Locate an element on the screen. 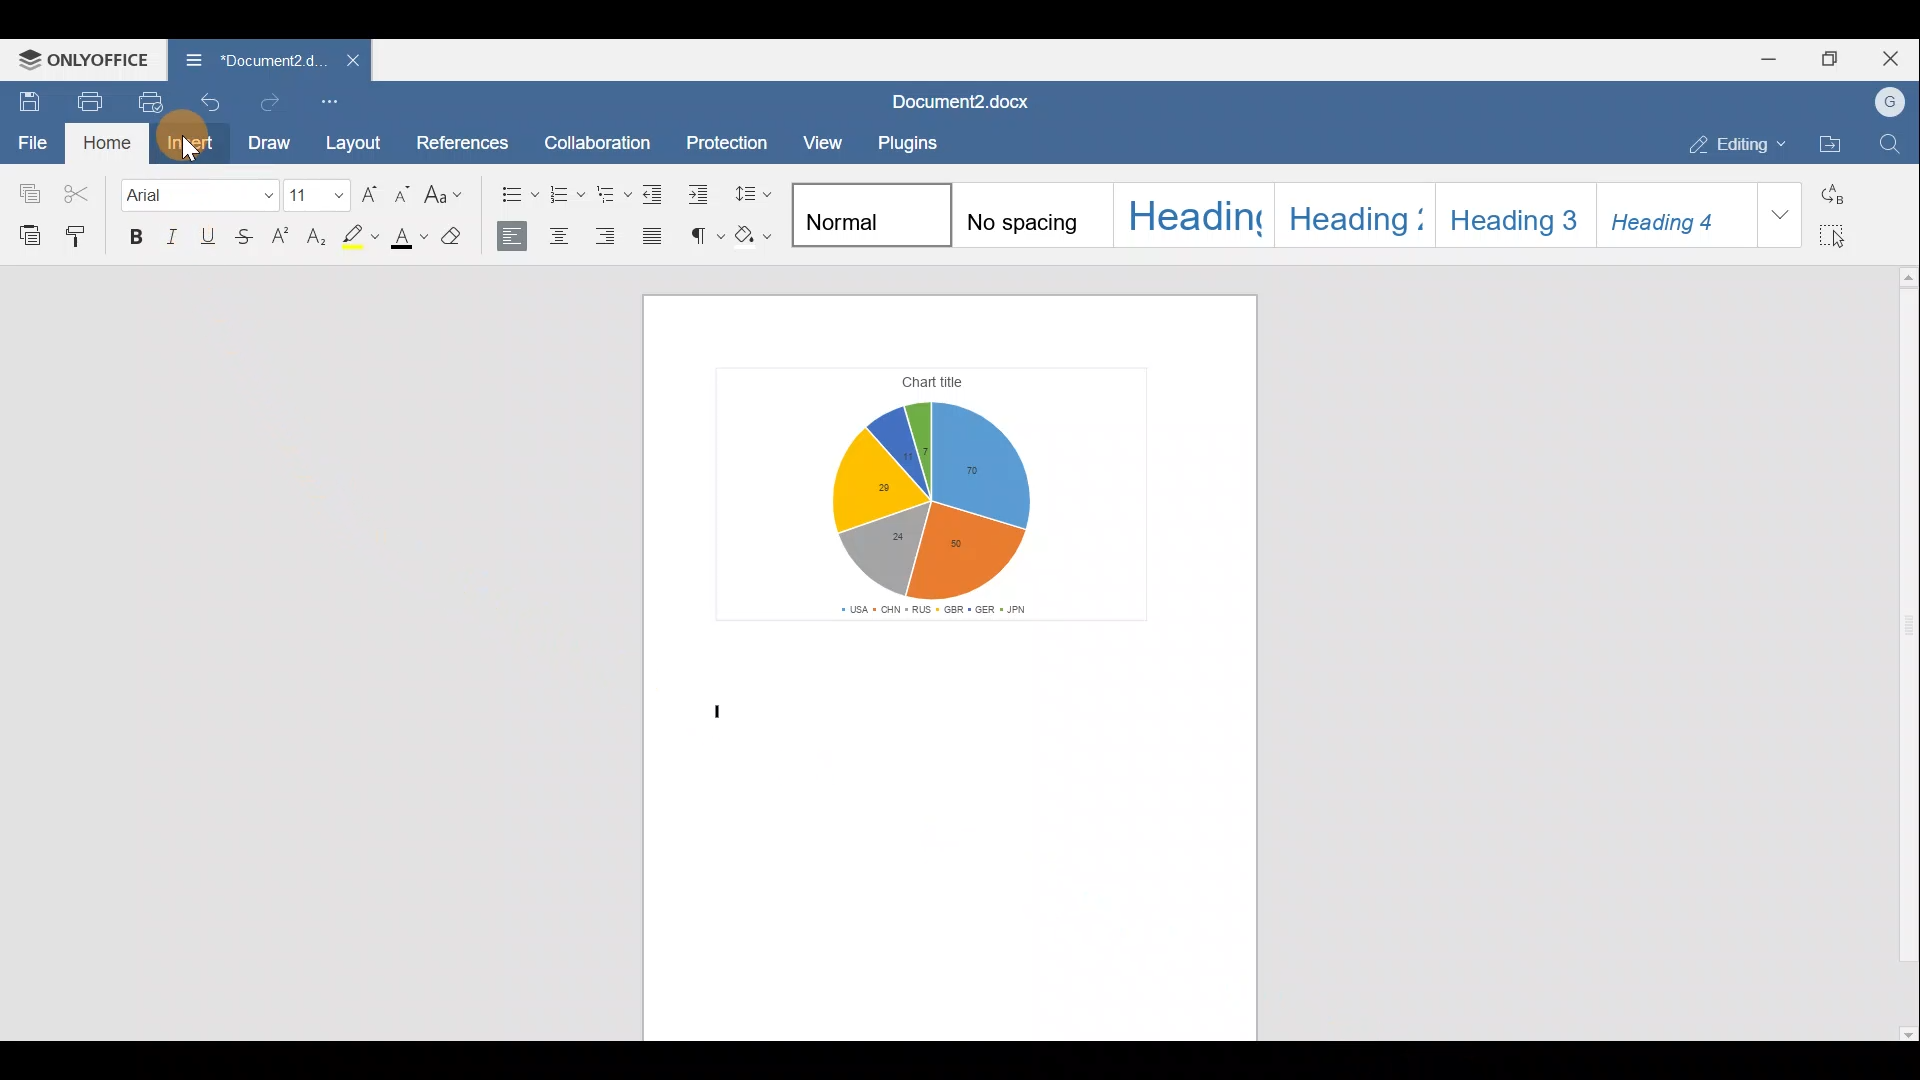 The image size is (1920, 1080). Font color is located at coordinates (413, 236).